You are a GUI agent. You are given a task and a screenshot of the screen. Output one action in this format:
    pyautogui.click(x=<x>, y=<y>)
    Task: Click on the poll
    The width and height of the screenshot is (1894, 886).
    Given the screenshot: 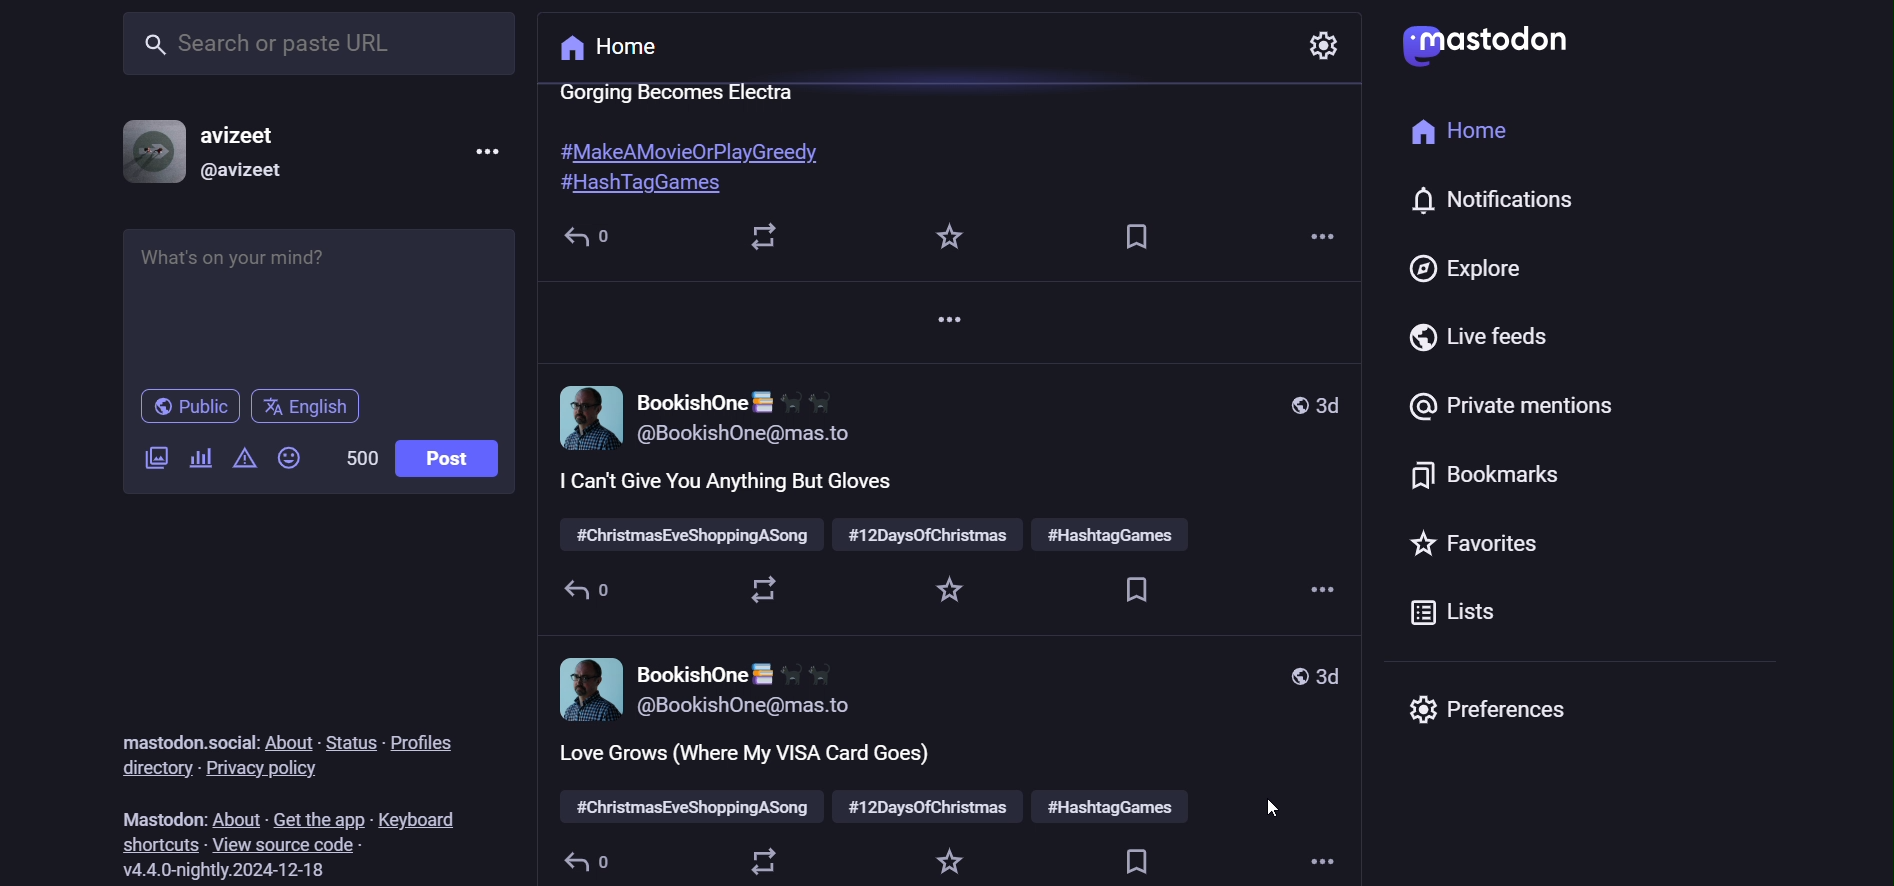 What is the action you would take?
    pyautogui.click(x=199, y=457)
    